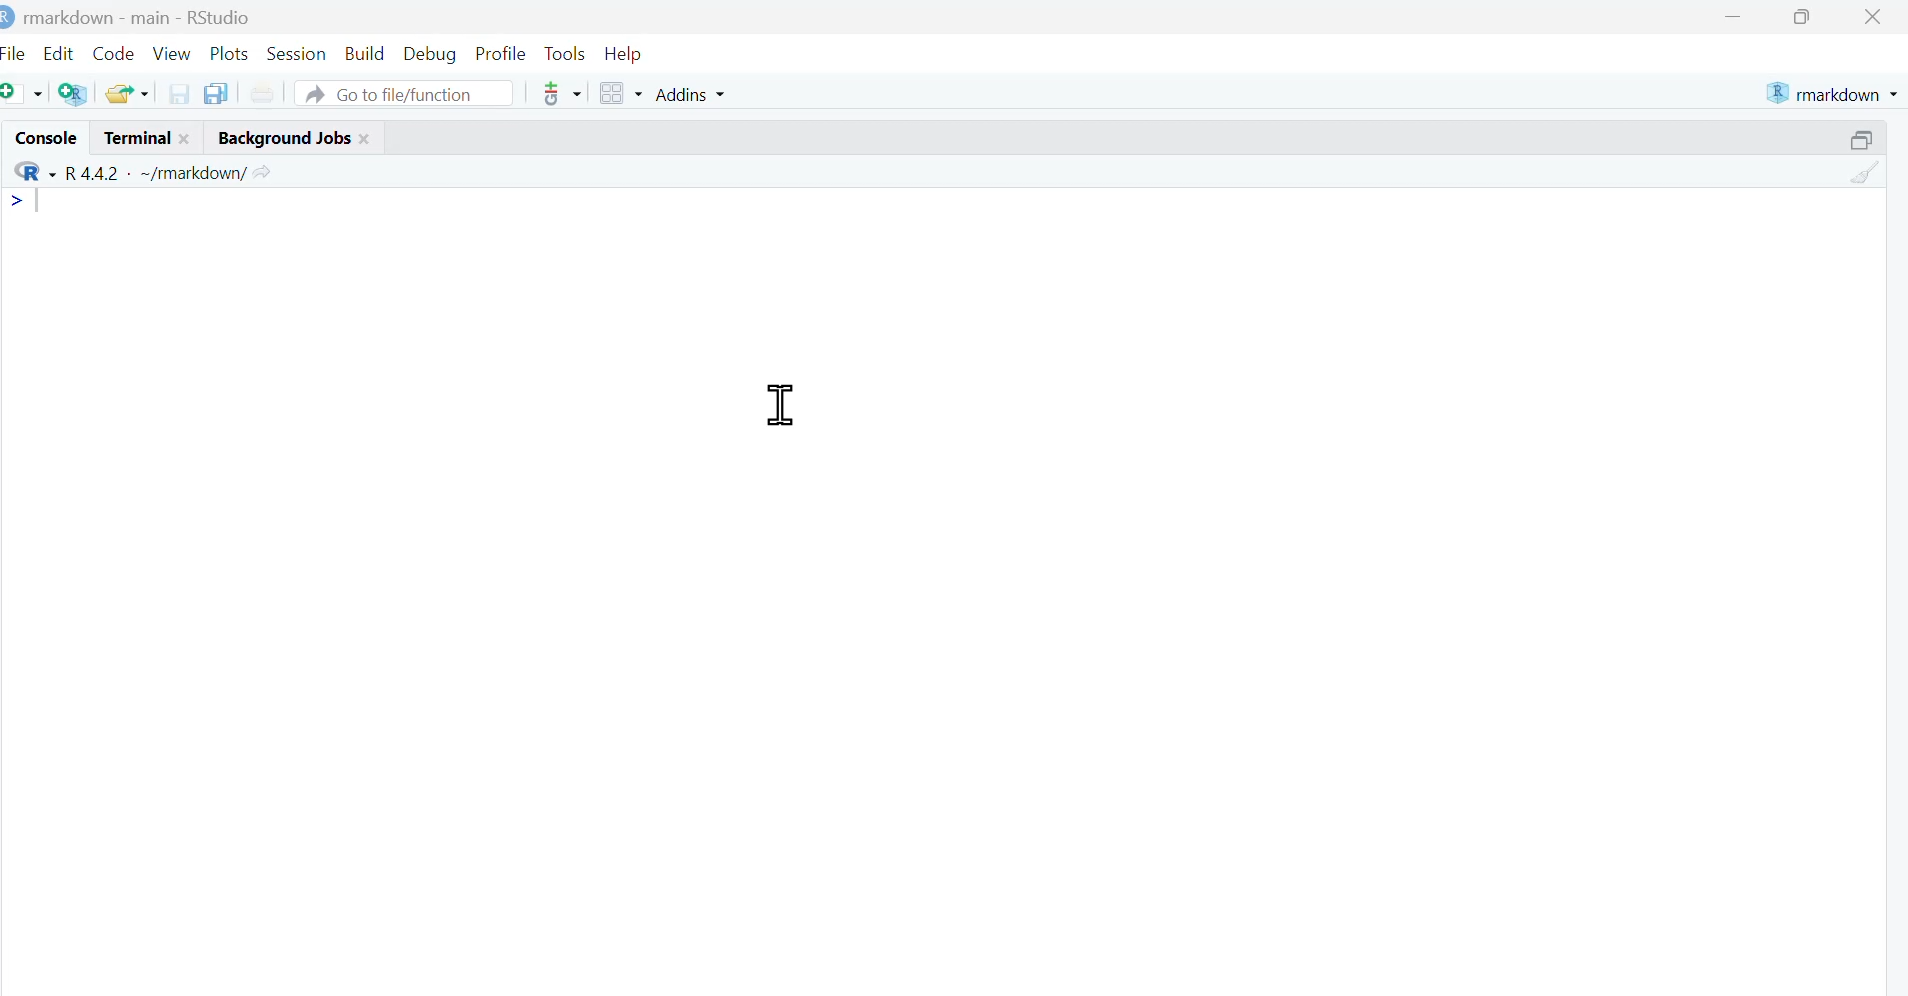 This screenshot has height=996, width=1908. Describe the element at coordinates (366, 49) in the screenshot. I see `Build` at that location.